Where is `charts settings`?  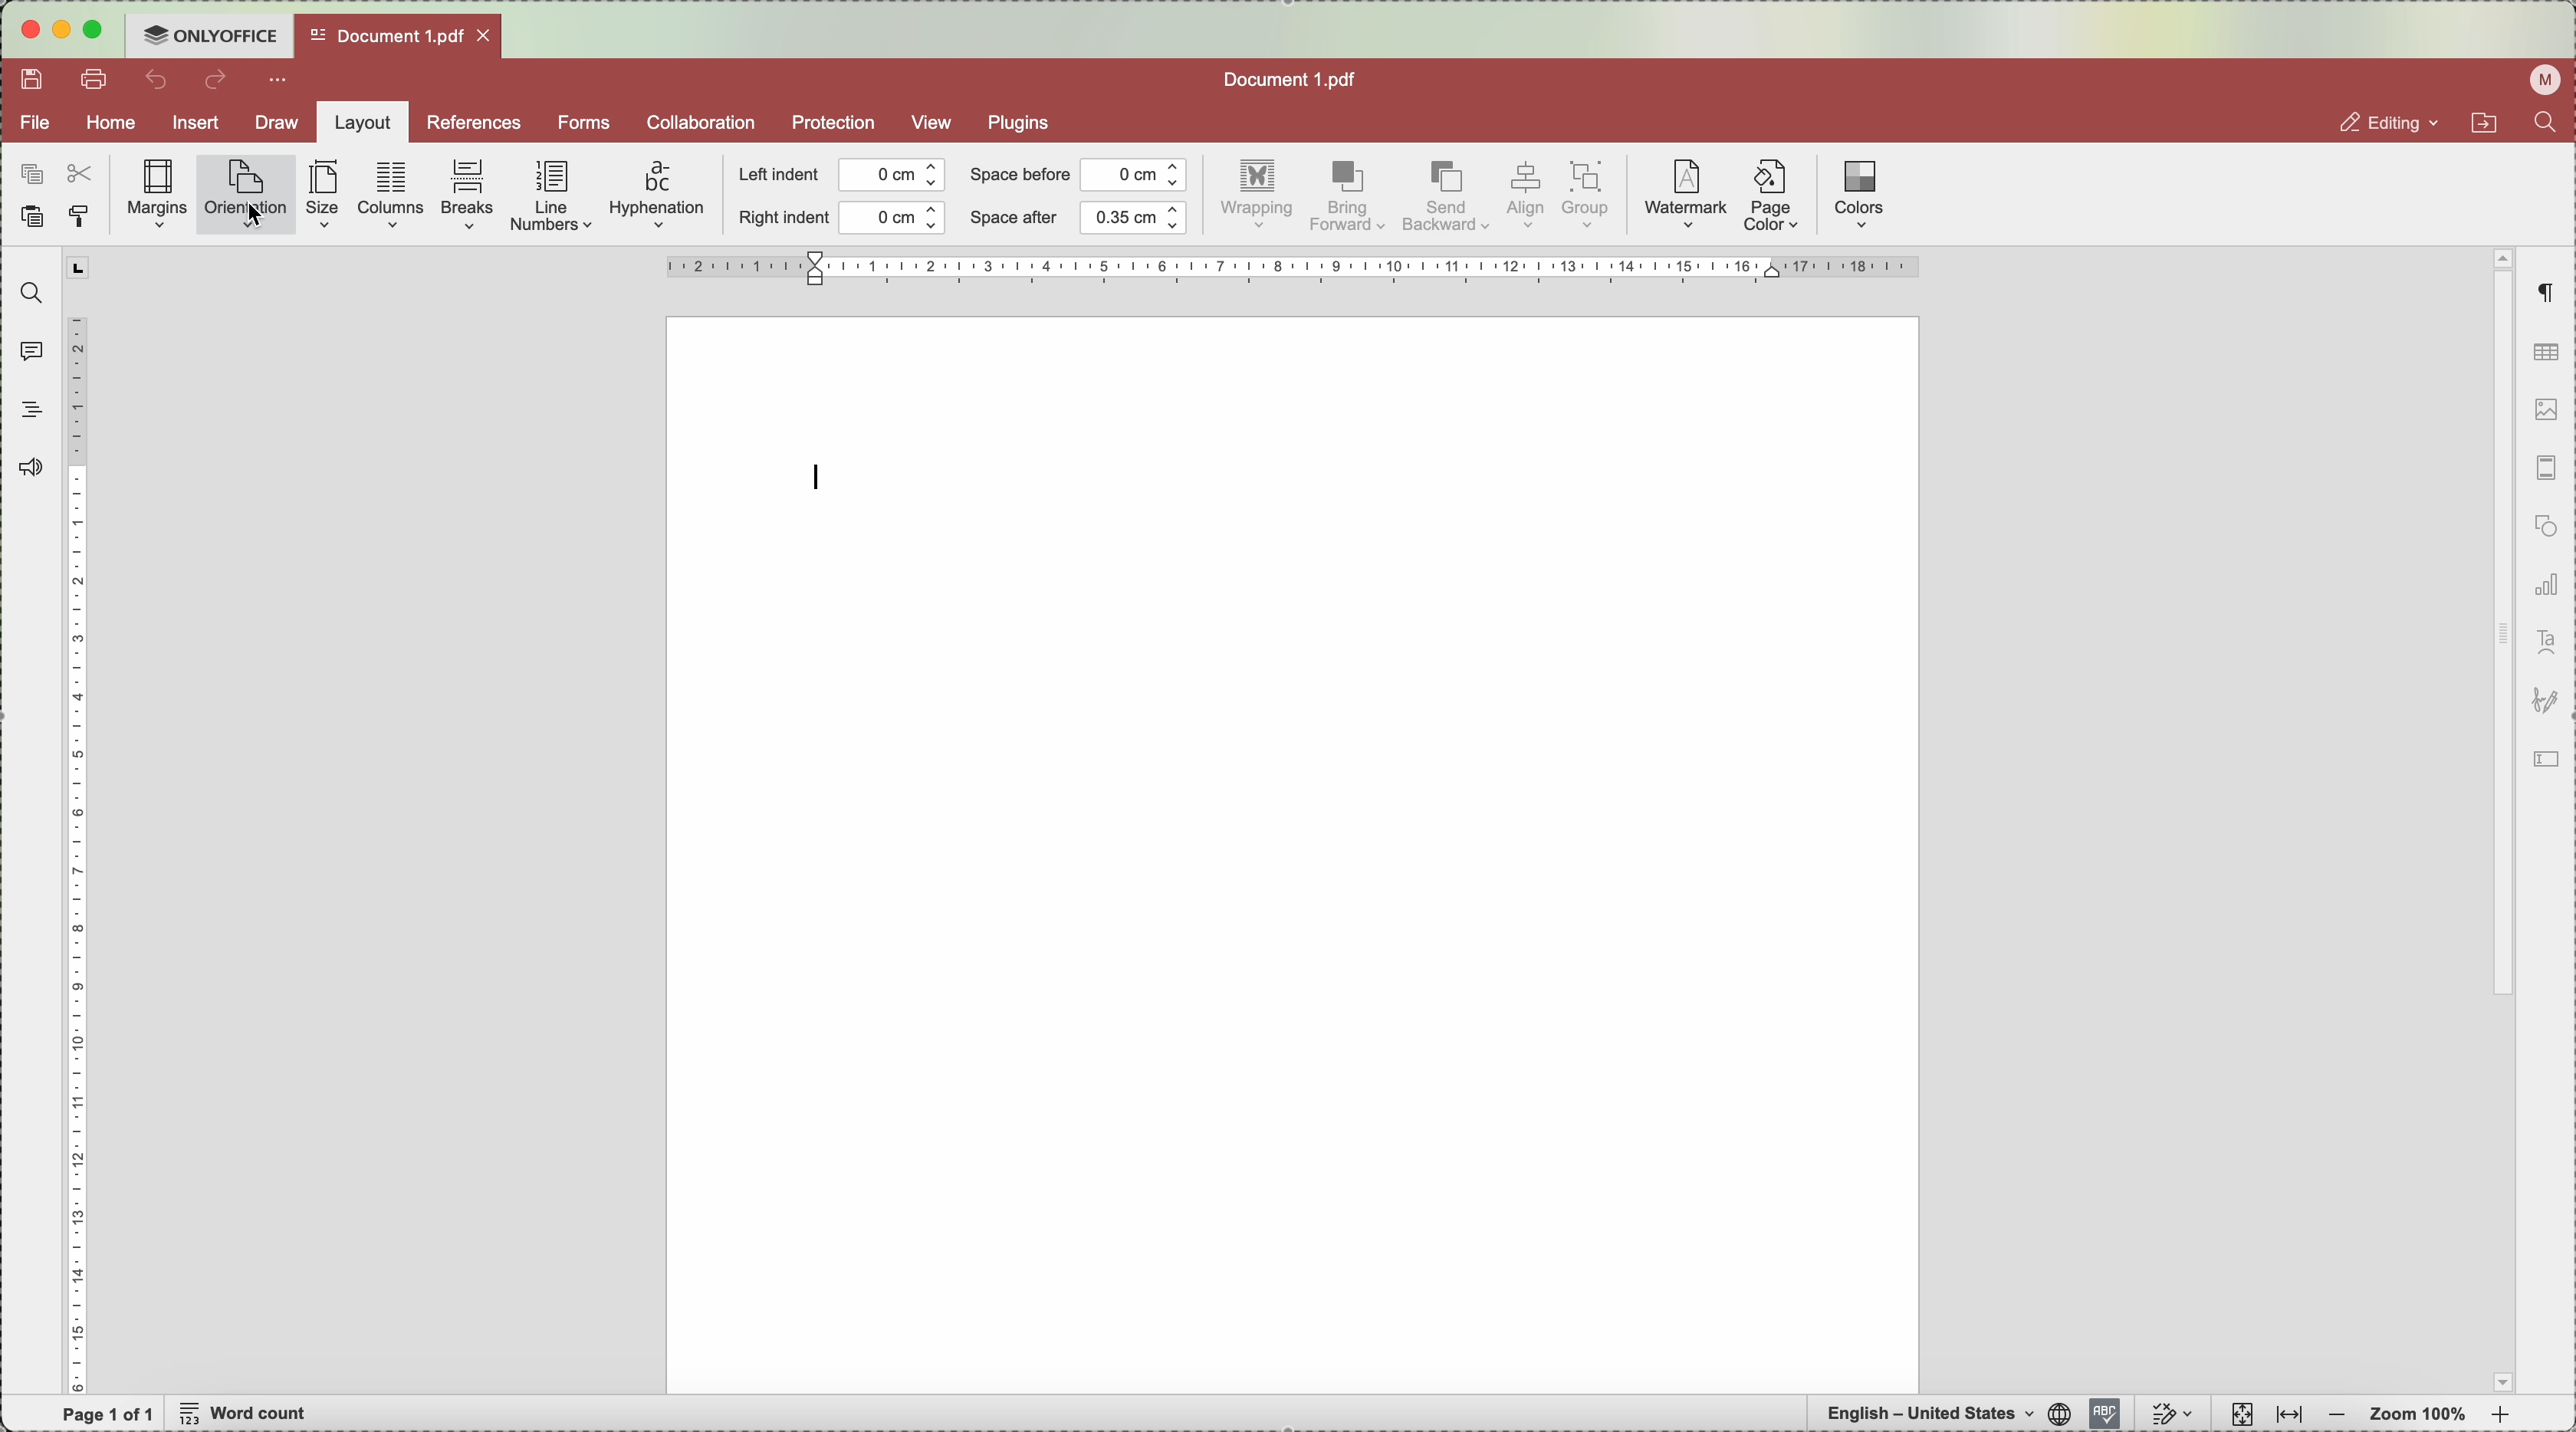
charts settings is located at coordinates (2545, 587).